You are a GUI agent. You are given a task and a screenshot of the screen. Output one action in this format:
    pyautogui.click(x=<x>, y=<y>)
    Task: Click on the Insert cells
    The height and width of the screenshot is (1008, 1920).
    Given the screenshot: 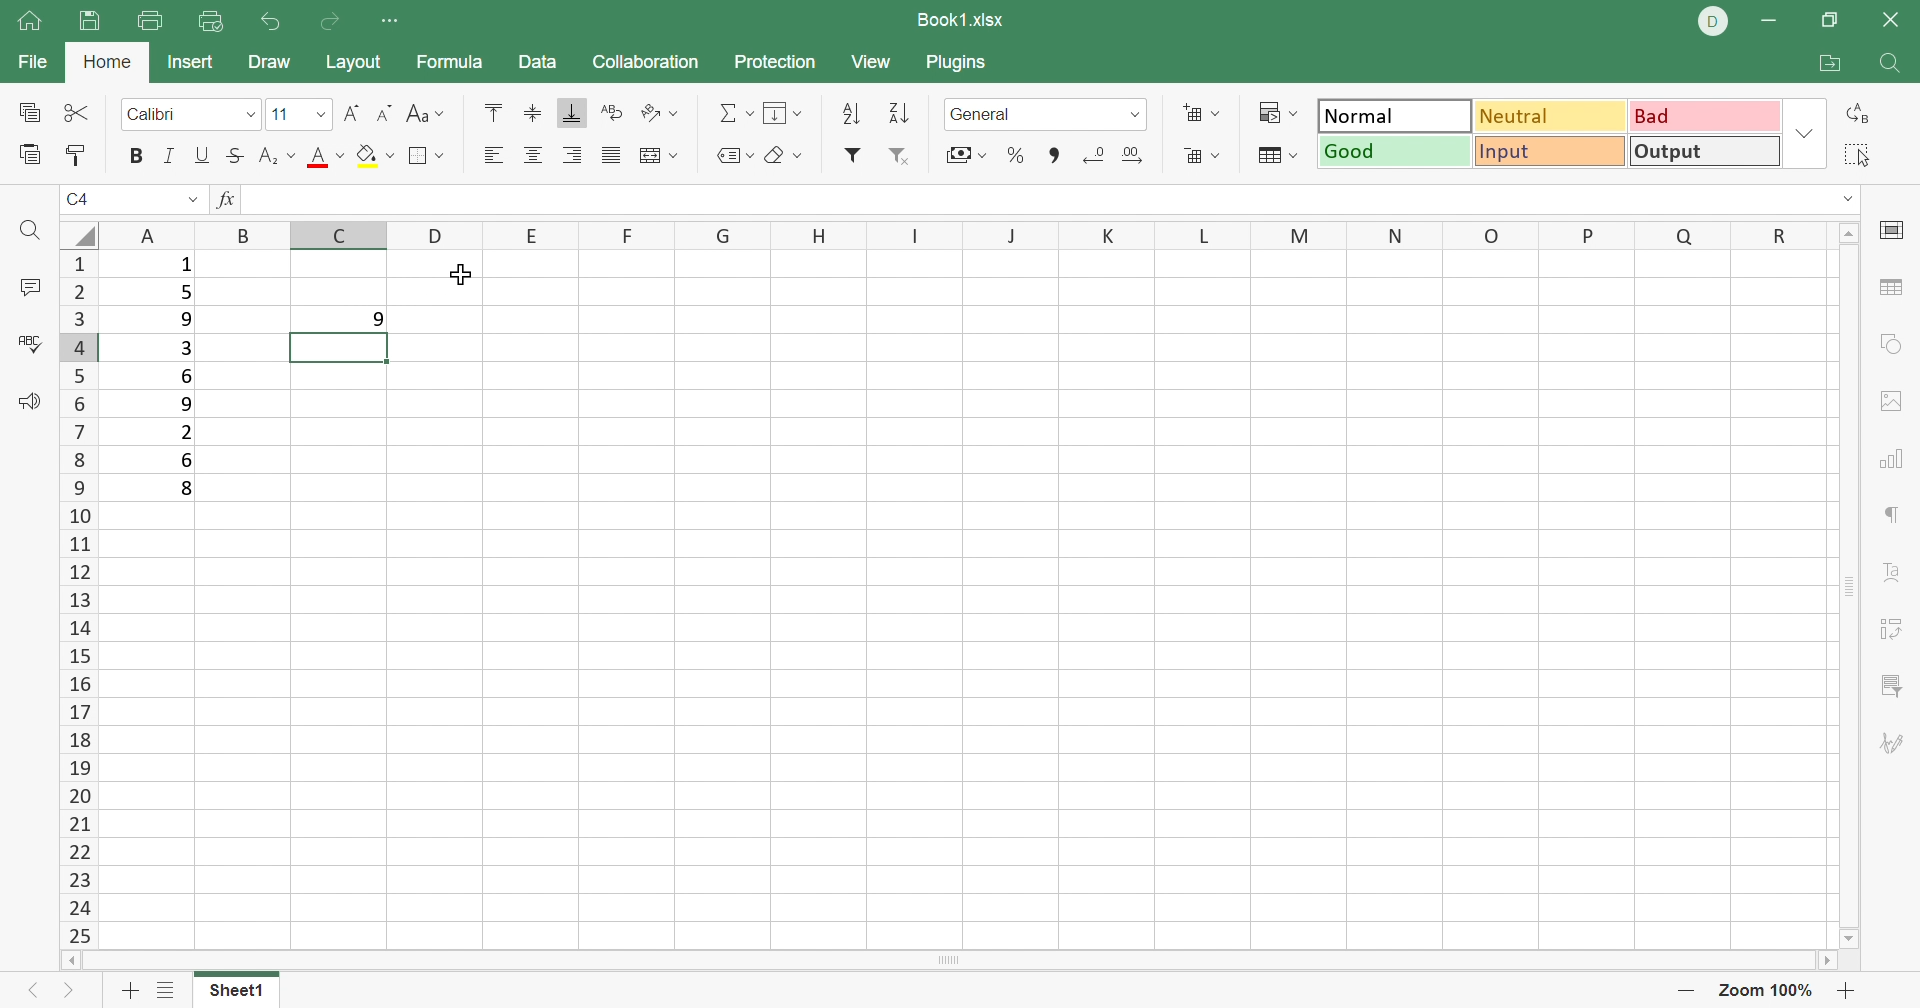 What is the action you would take?
    pyautogui.click(x=1204, y=114)
    